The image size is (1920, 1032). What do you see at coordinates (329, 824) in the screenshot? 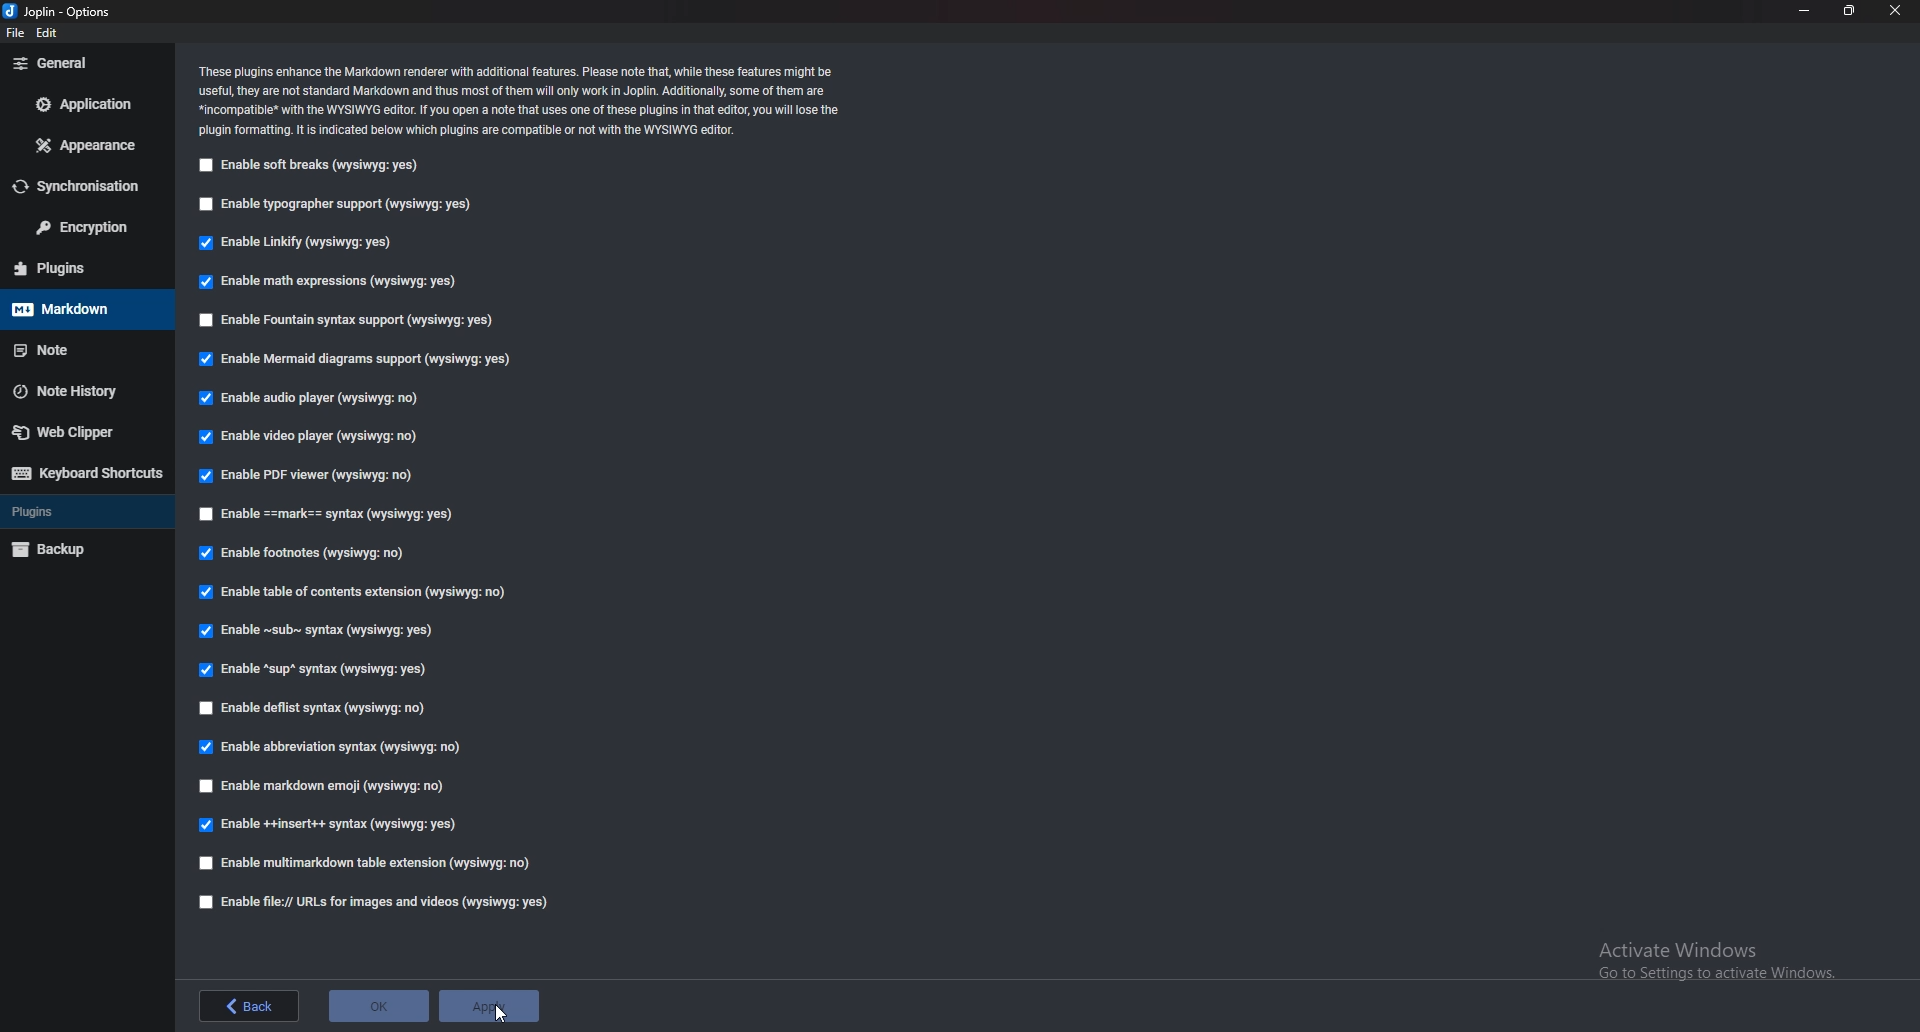
I see `enable insert syntax` at bounding box center [329, 824].